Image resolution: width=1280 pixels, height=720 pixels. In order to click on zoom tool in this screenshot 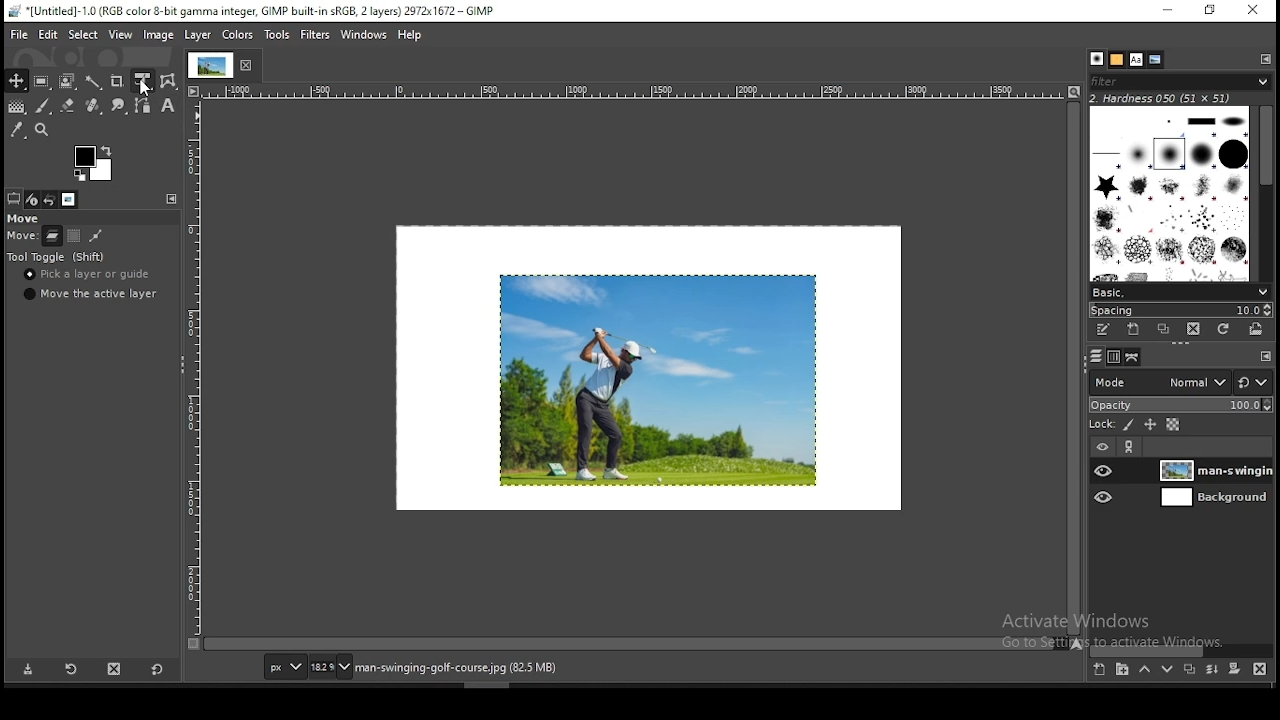, I will do `click(42, 131)`.